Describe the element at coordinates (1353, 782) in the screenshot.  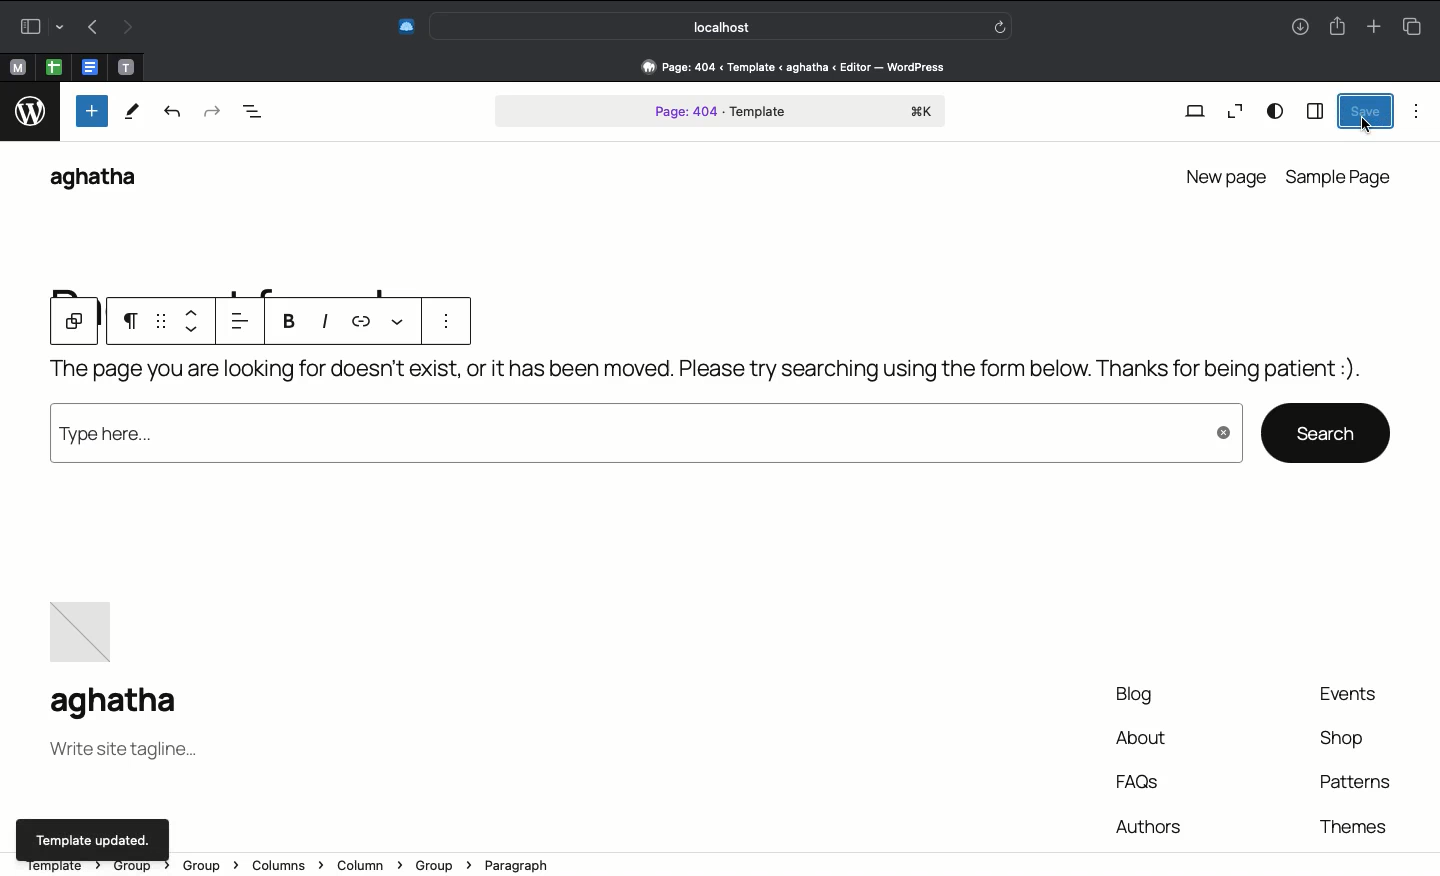
I see `Patterns` at that location.